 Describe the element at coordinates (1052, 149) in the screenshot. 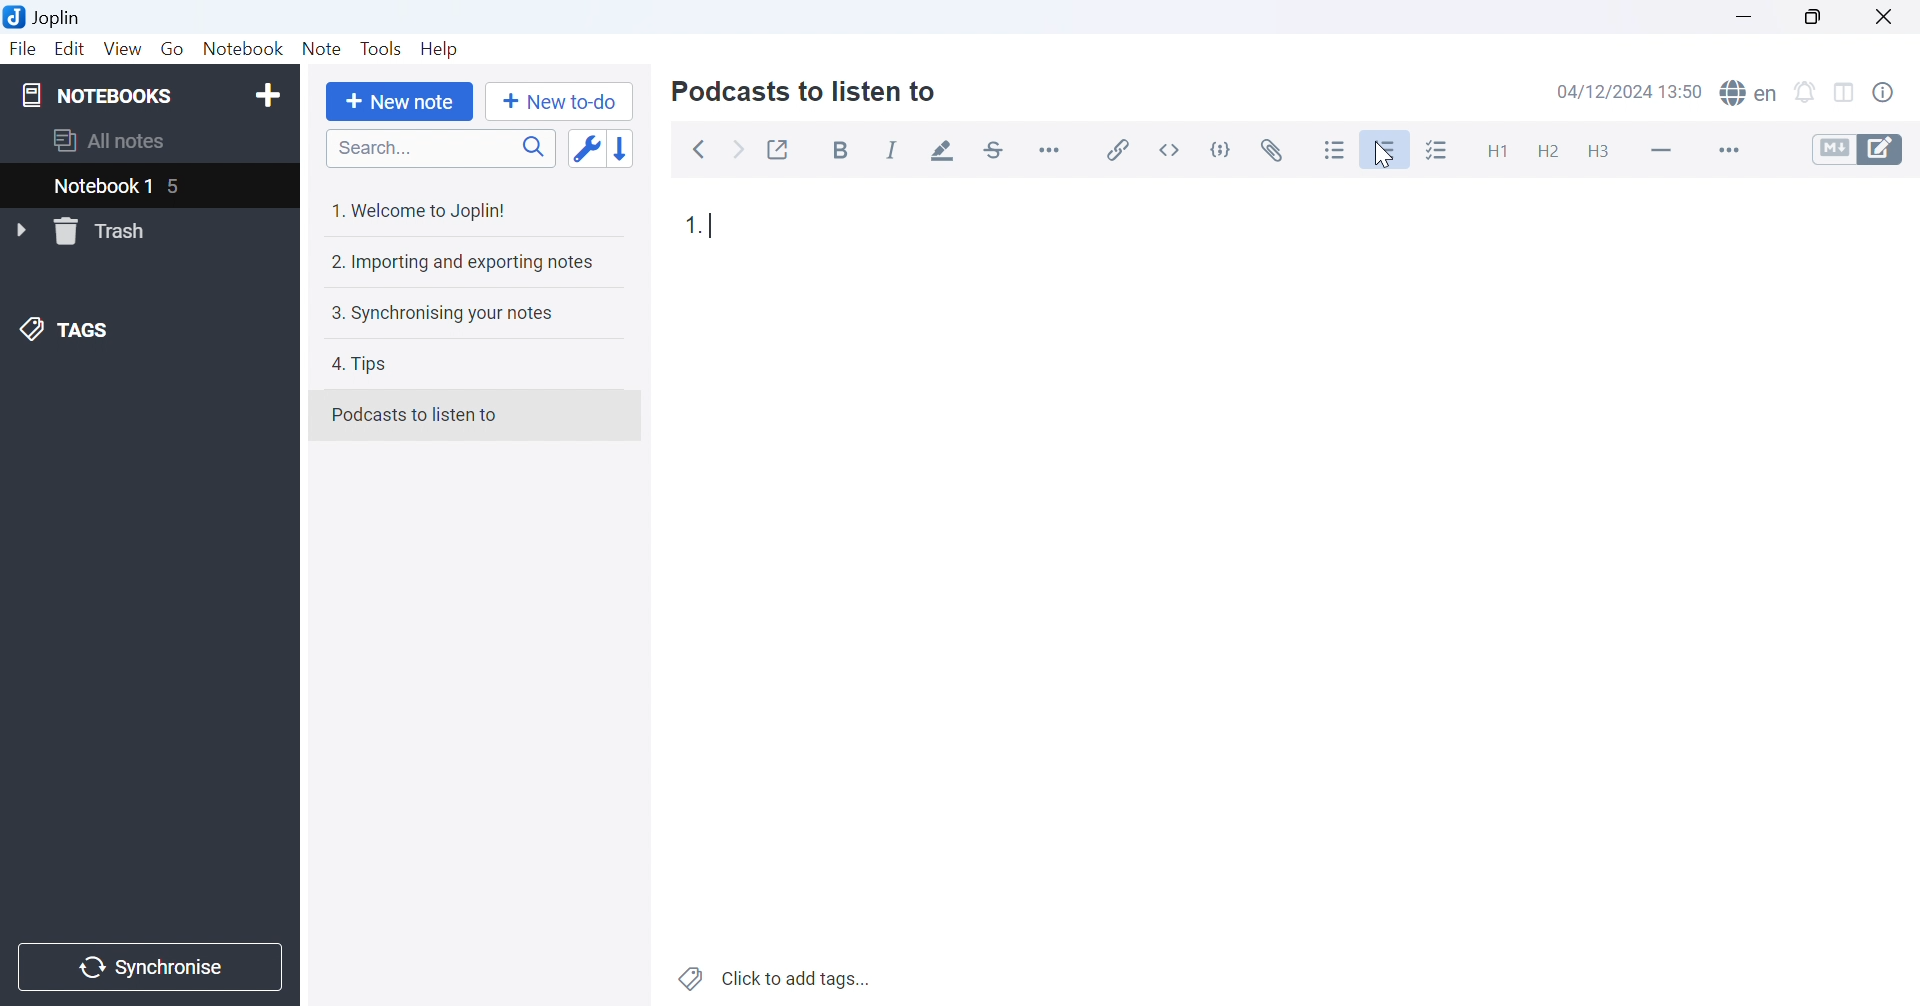

I see `Horizontal` at that location.